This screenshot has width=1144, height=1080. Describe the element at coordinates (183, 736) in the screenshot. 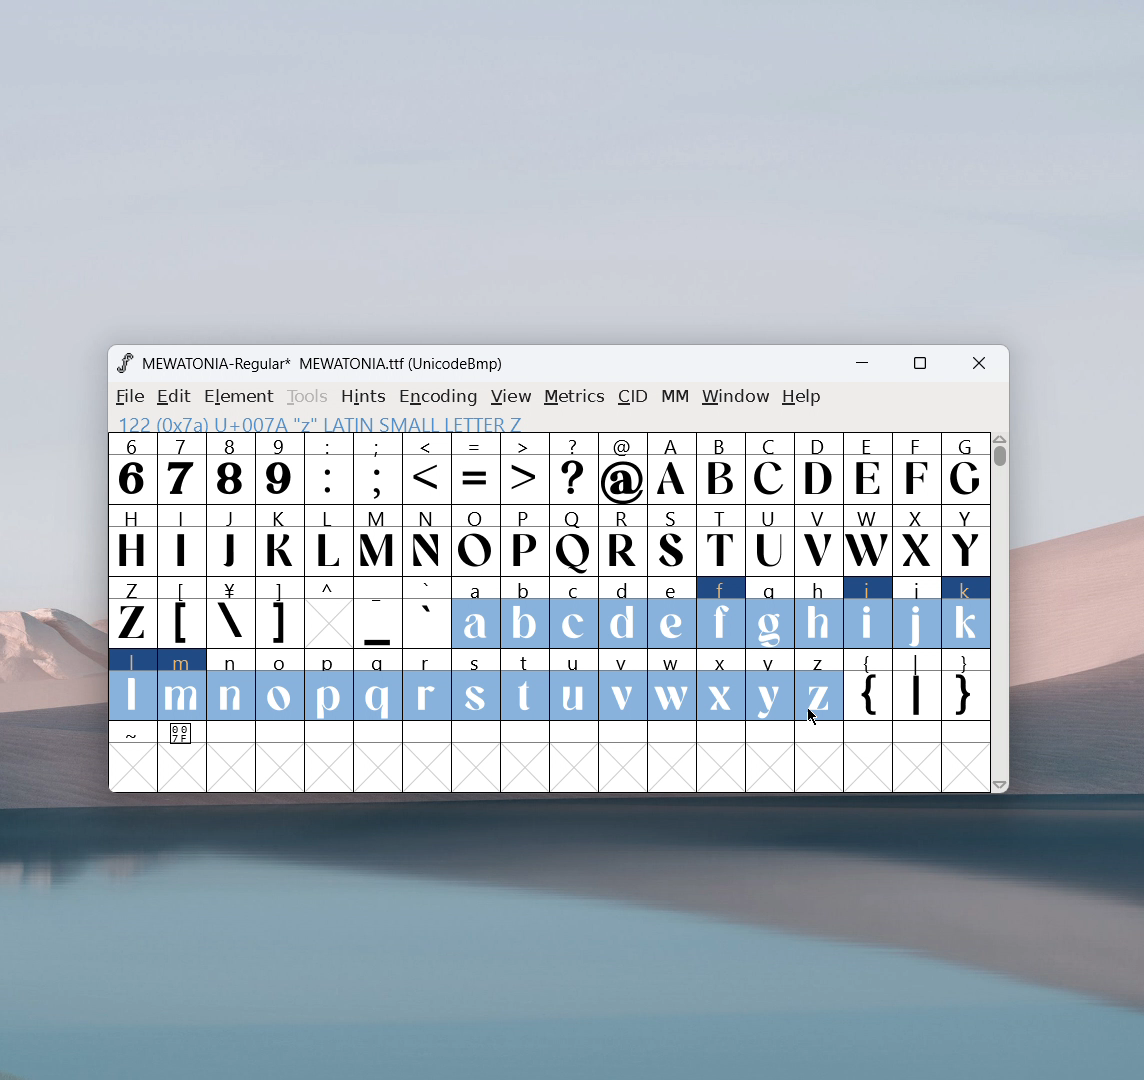

I see `0 0 7 F` at that location.